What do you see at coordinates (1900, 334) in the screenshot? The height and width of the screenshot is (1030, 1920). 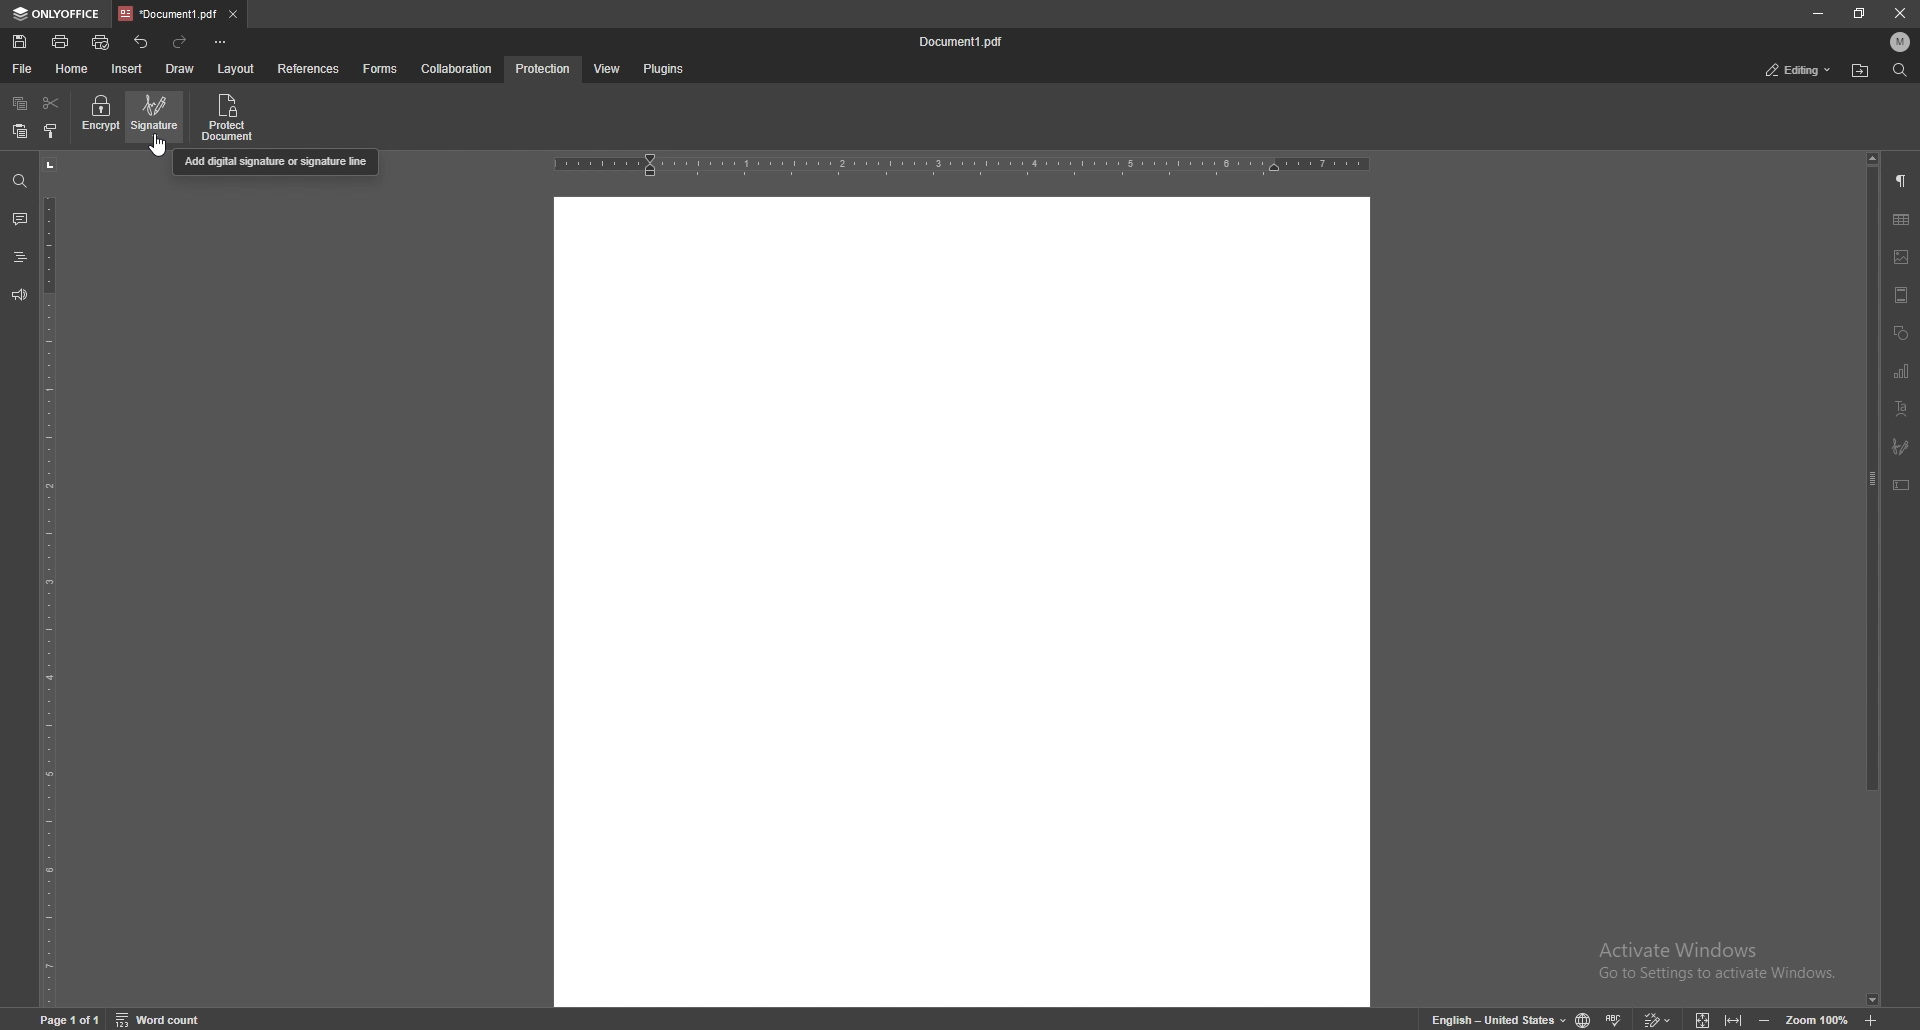 I see `shapes` at bounding box center [1900, 334].